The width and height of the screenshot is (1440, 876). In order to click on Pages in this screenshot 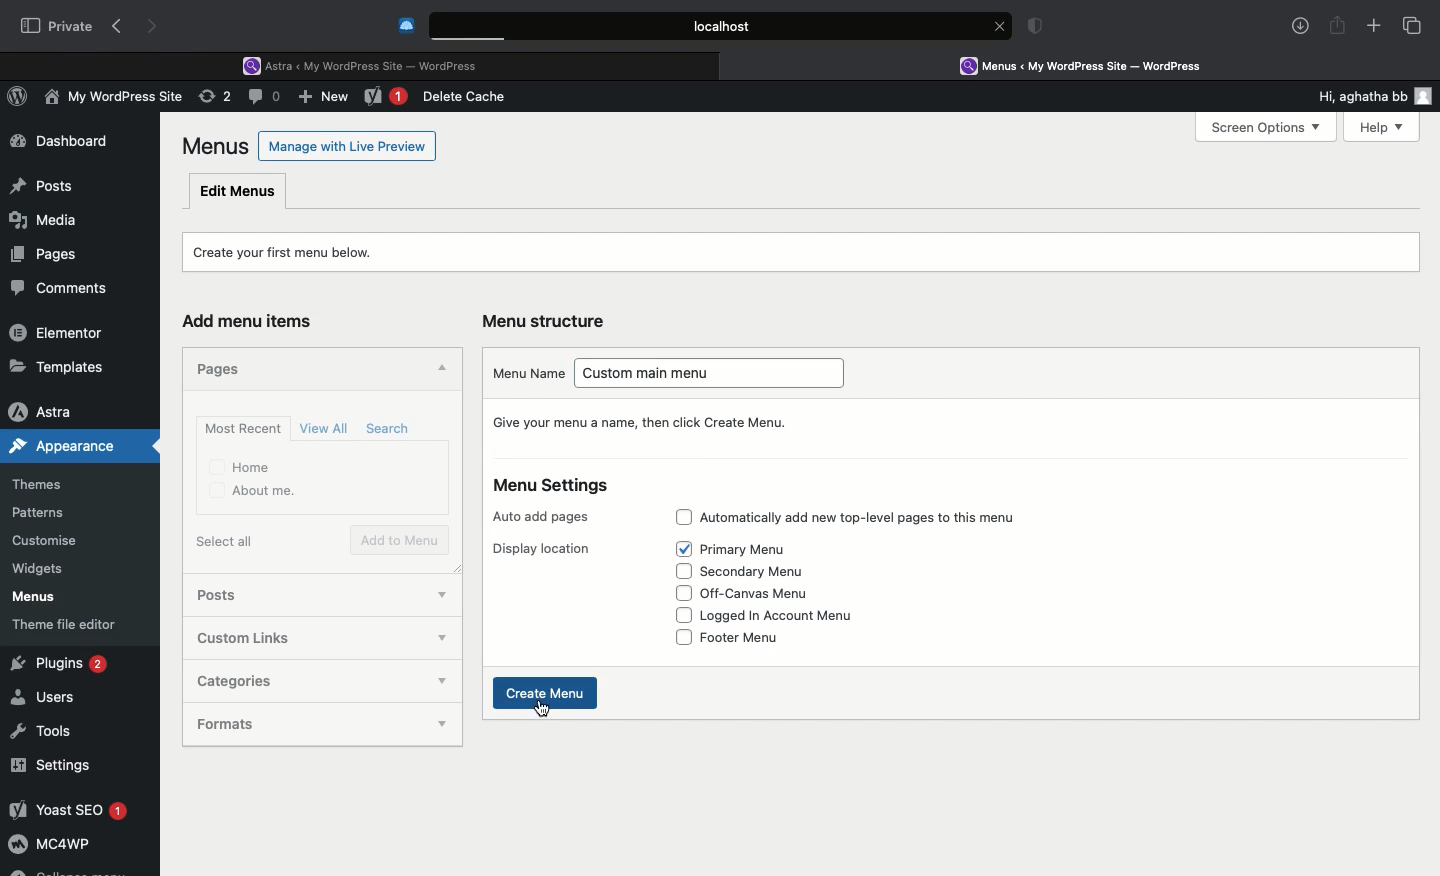, I will do `click(224, 367)`.